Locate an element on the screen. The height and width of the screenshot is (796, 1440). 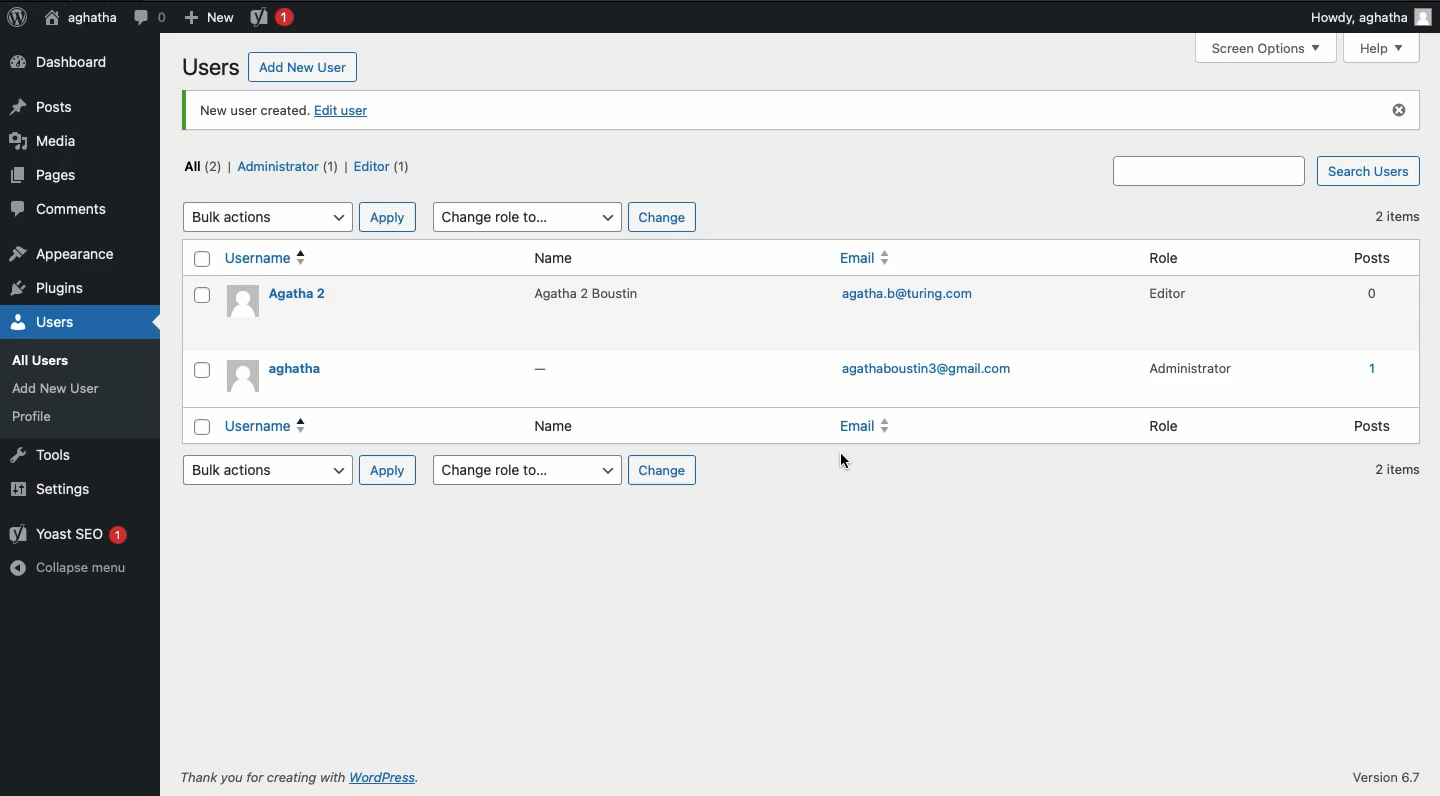
Media is located at coordinates (50, 141).